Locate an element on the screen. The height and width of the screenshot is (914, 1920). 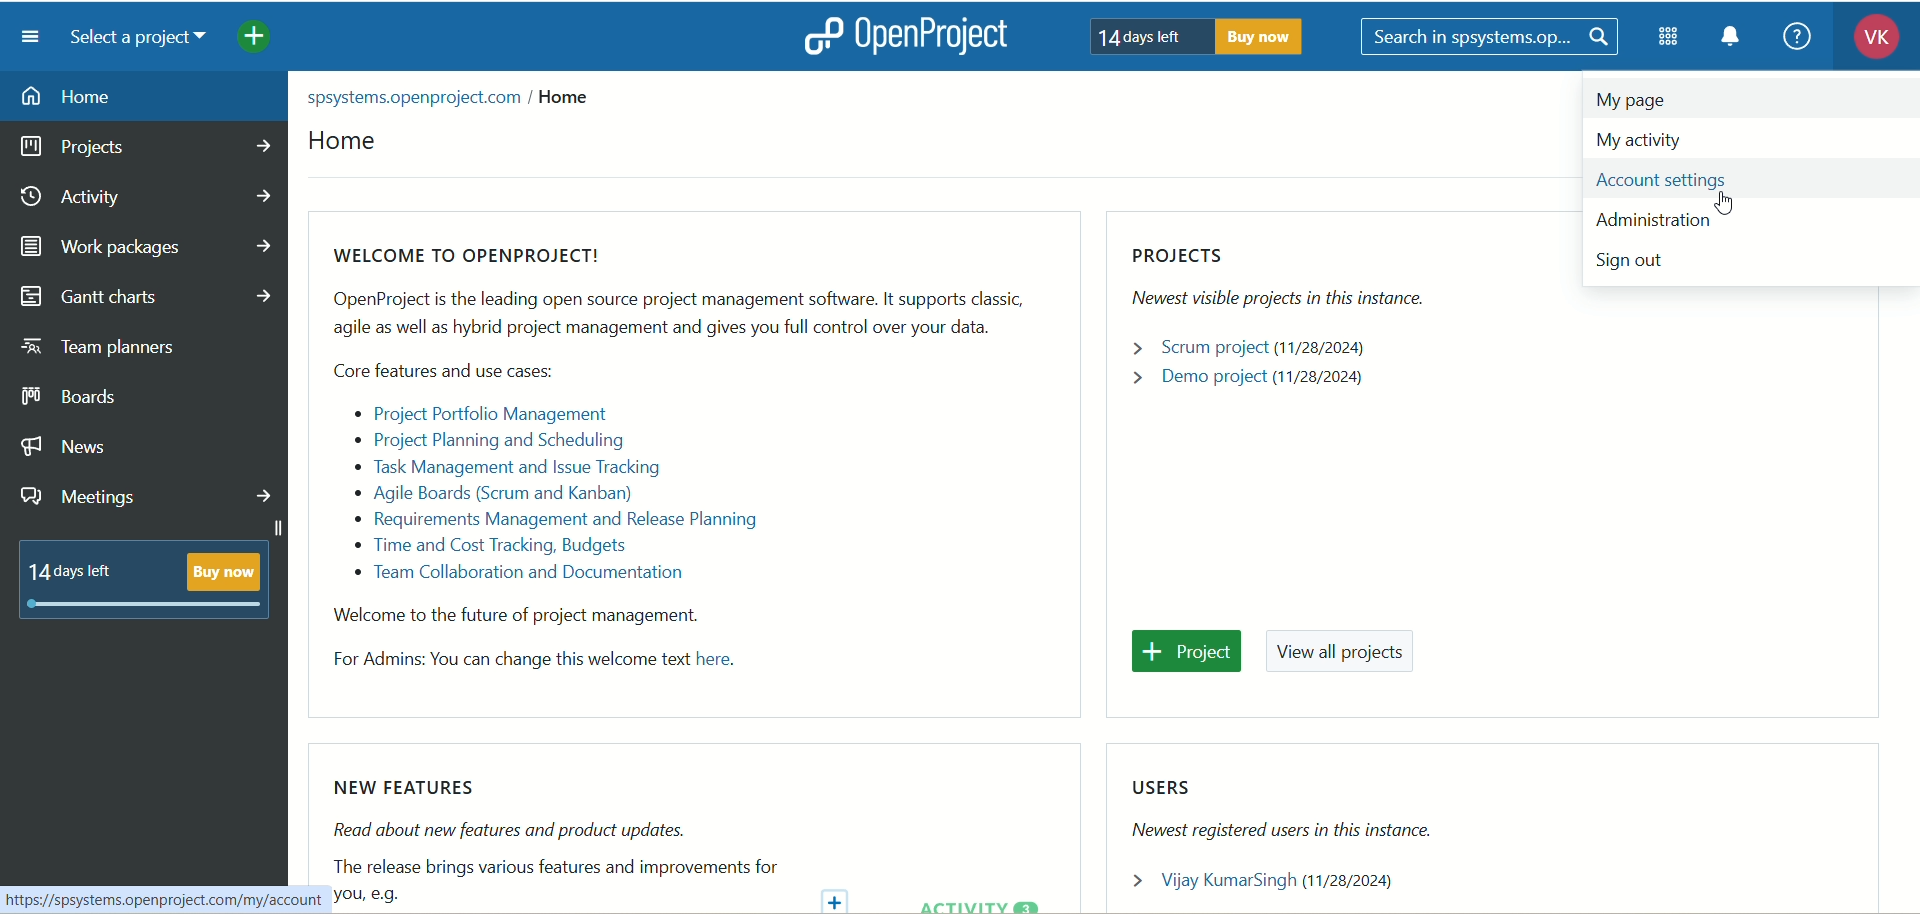
home is located at coordinates (147, 97).